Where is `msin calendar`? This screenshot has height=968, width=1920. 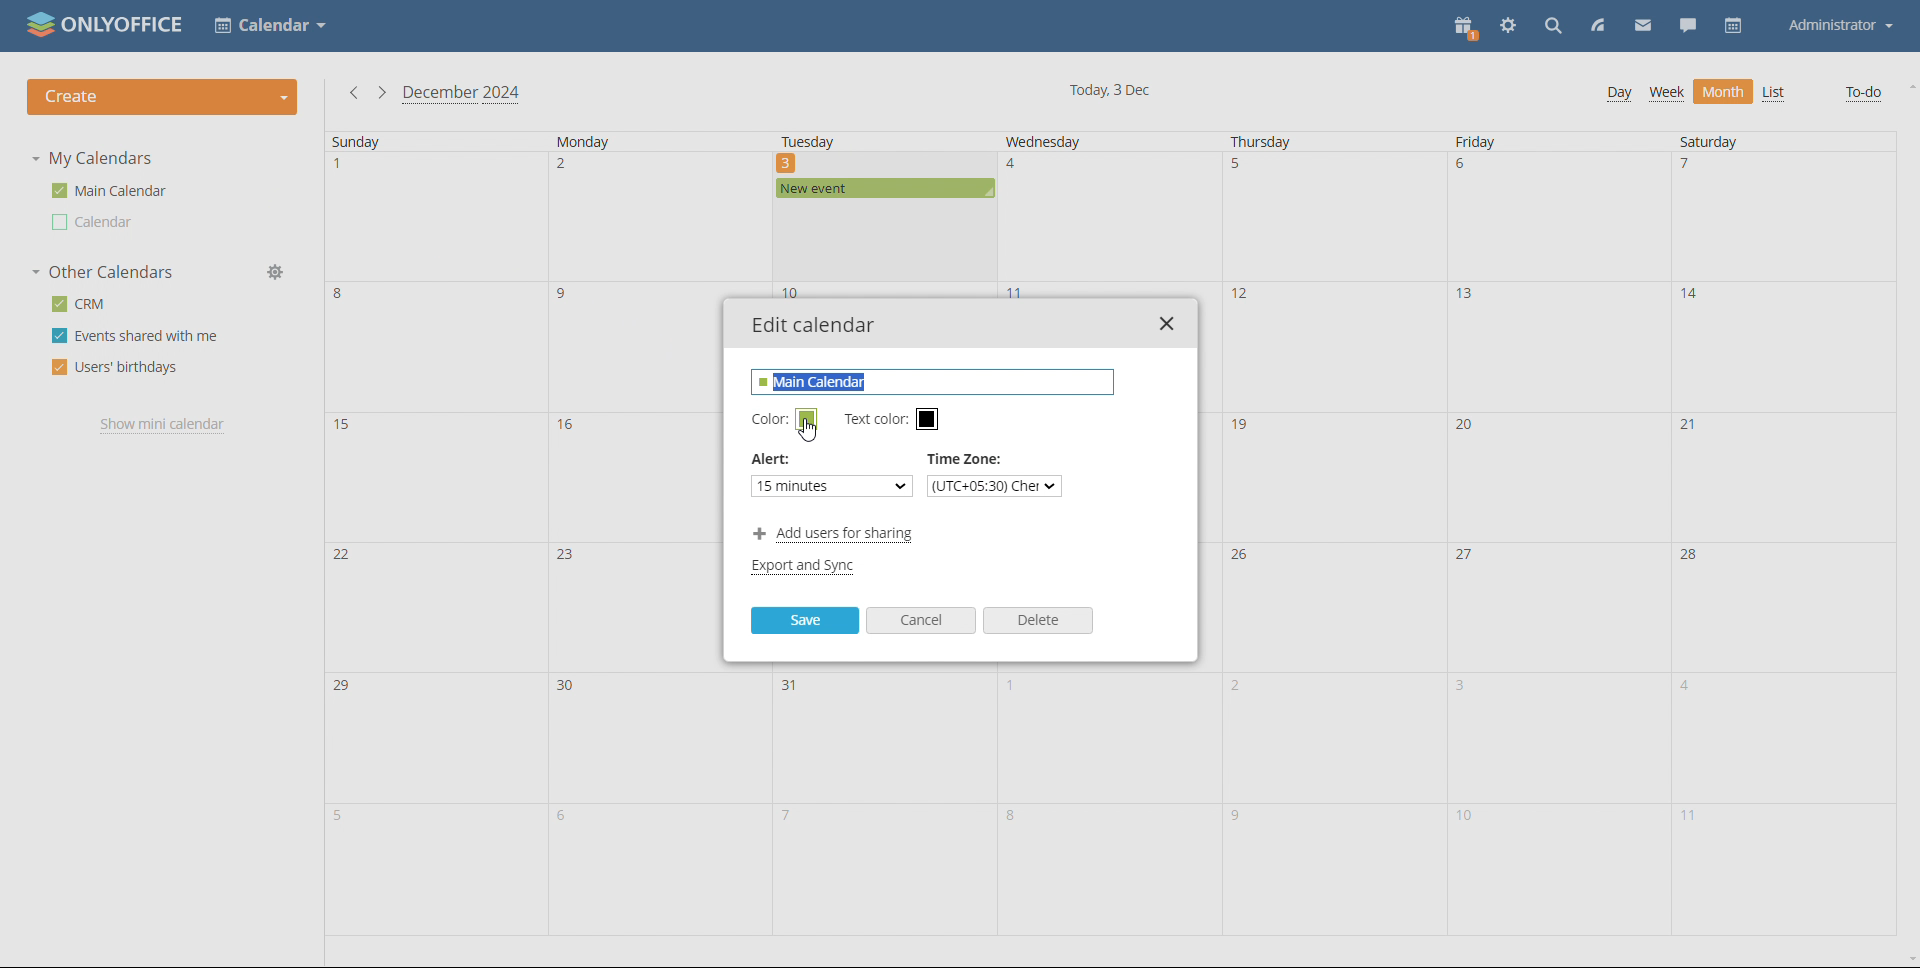
msin calendar is located at coordinates (109, 191).